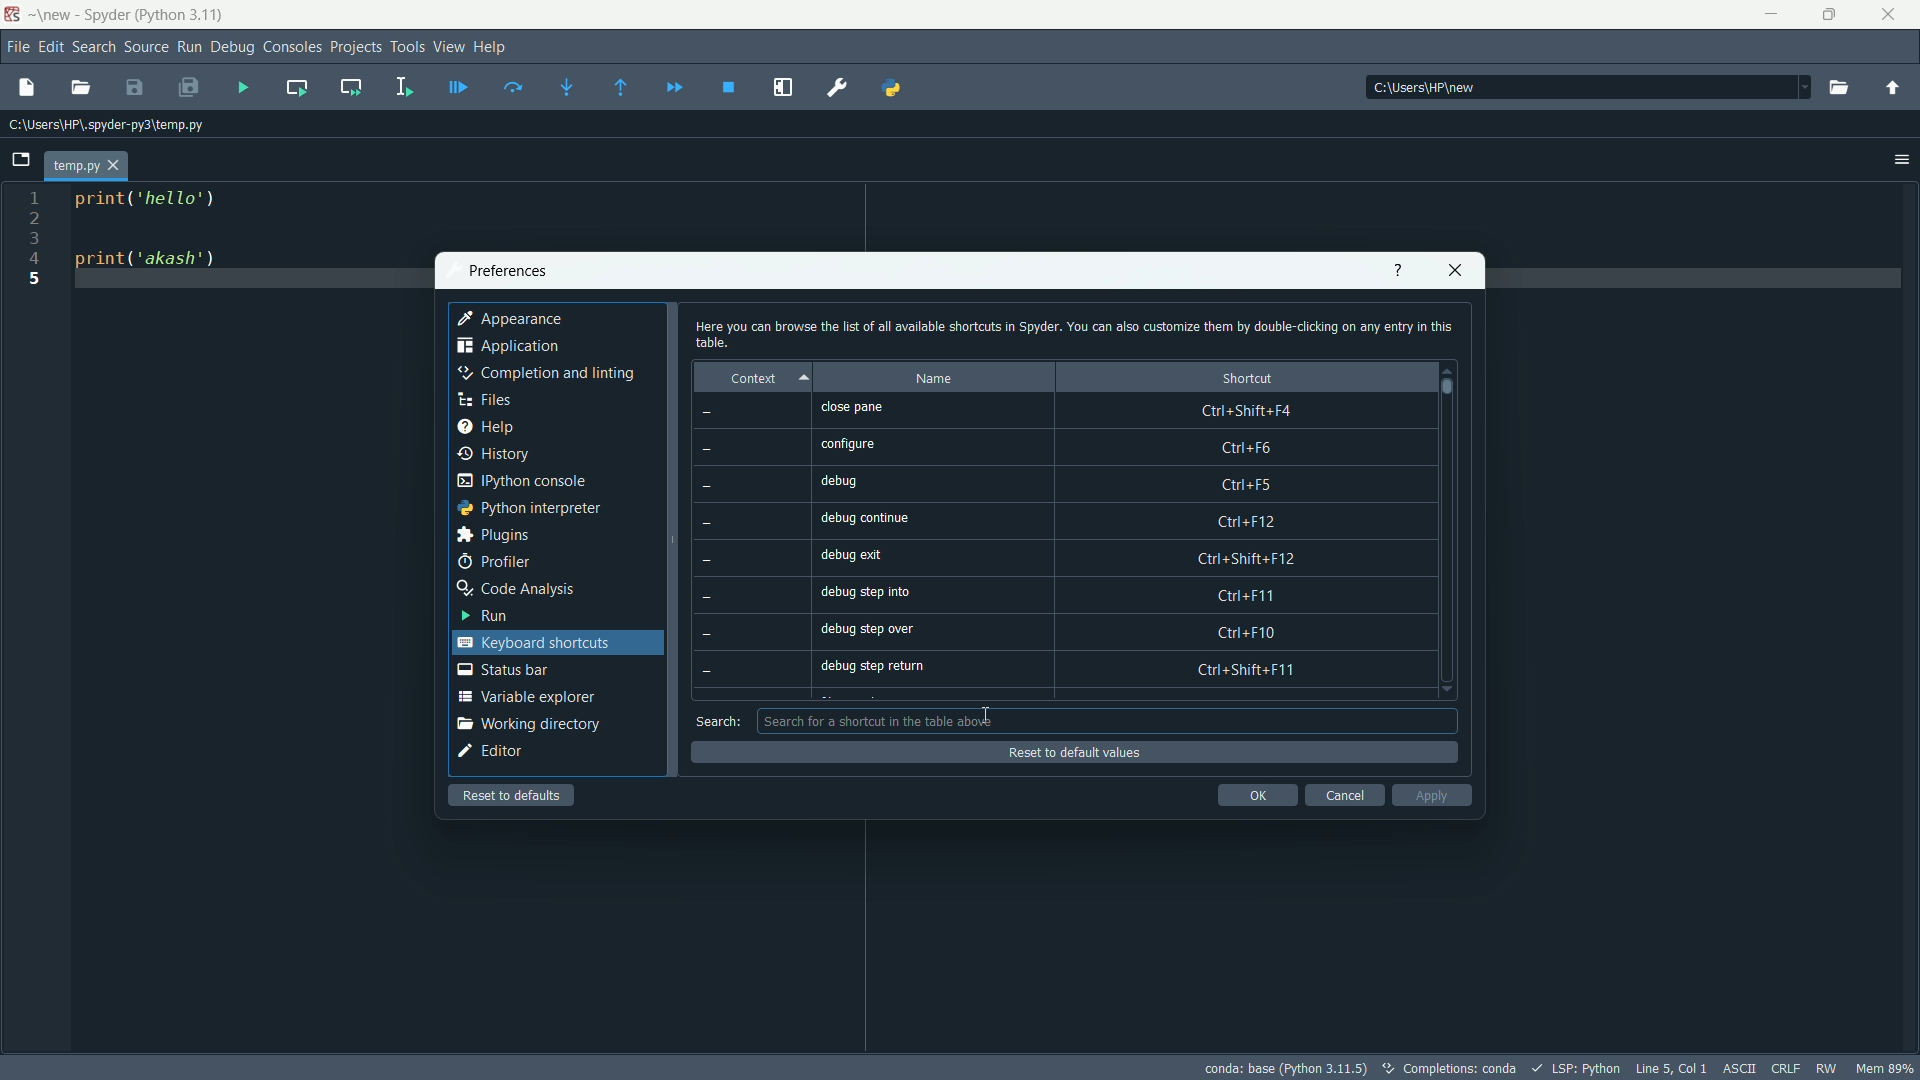  I want to click on conda: base (Python 3.11.5), so click(1285, 1069).